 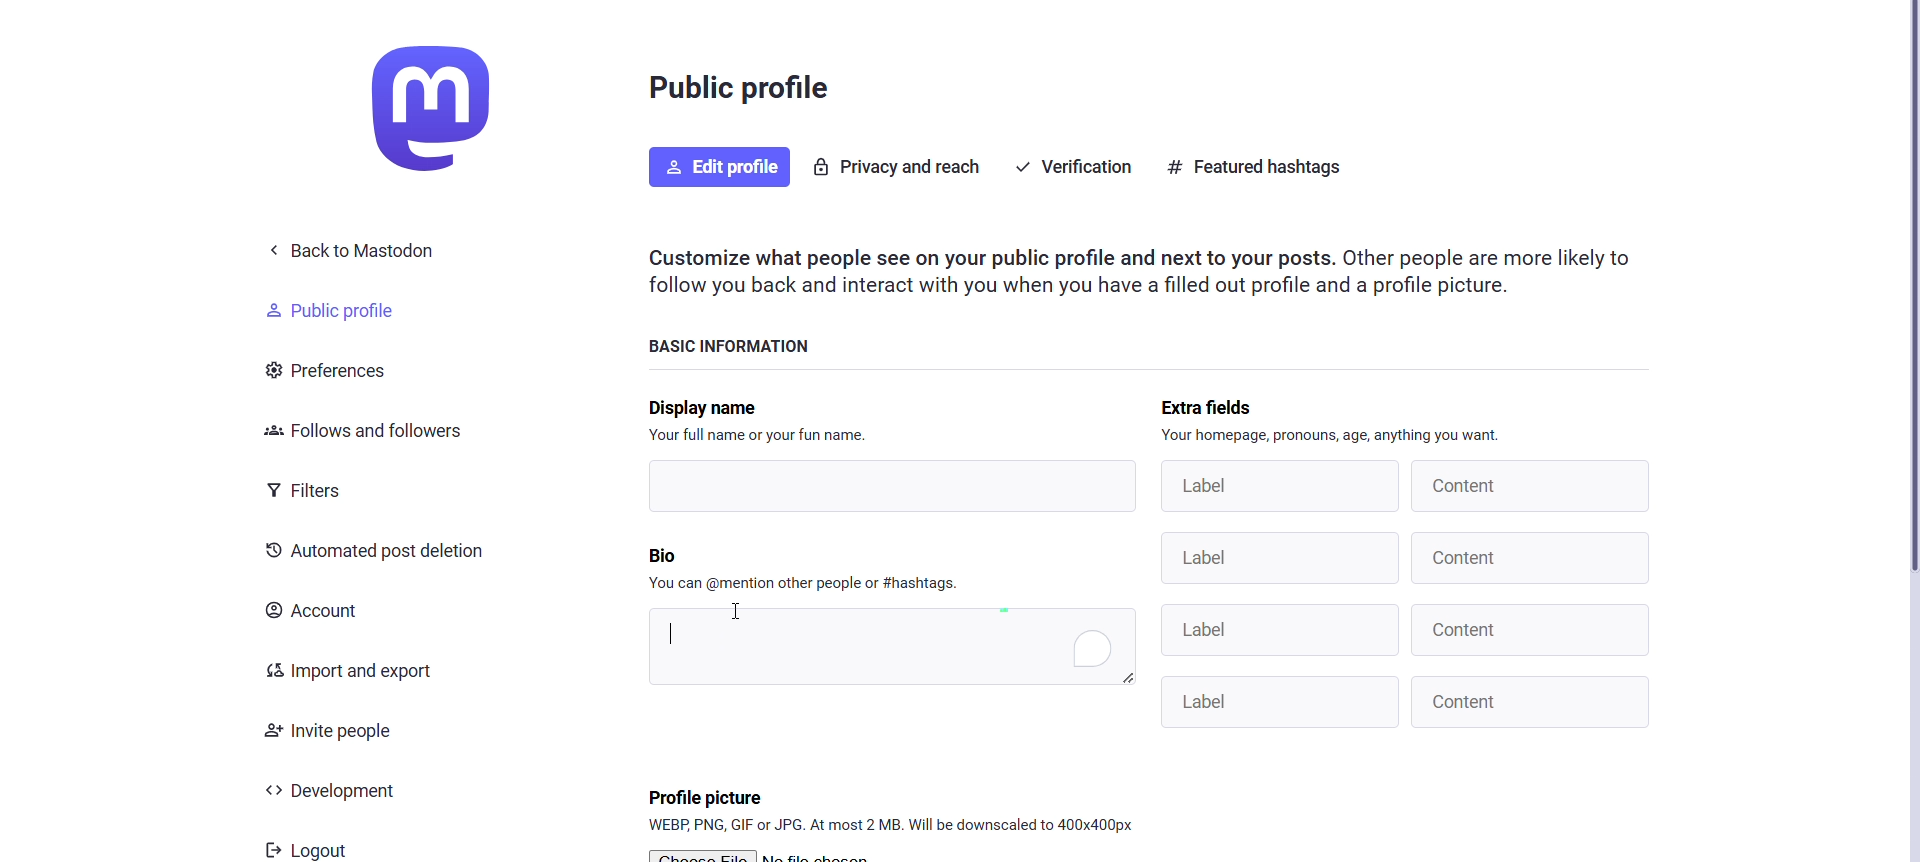 I want to click on Home and Logo, so click(x=449, y=108).